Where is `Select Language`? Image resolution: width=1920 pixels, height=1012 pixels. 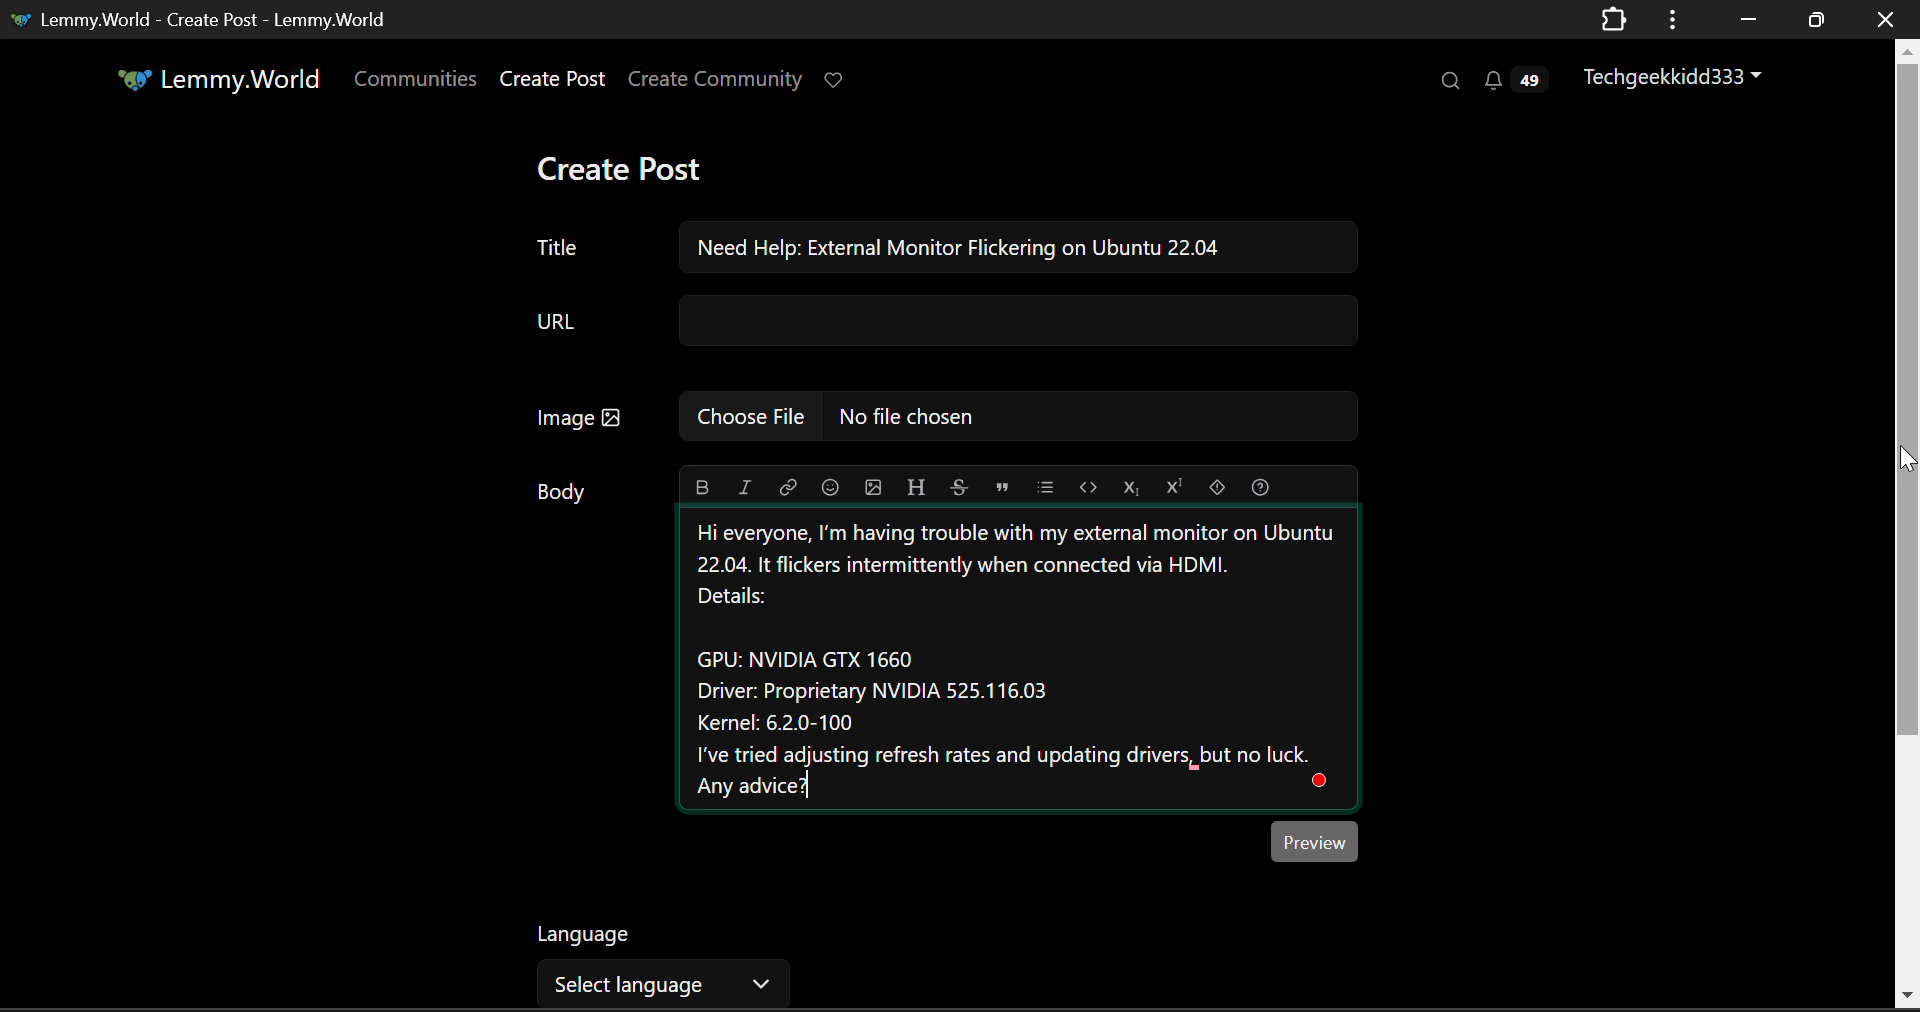
Select Language is located at coordinates (678, 966).